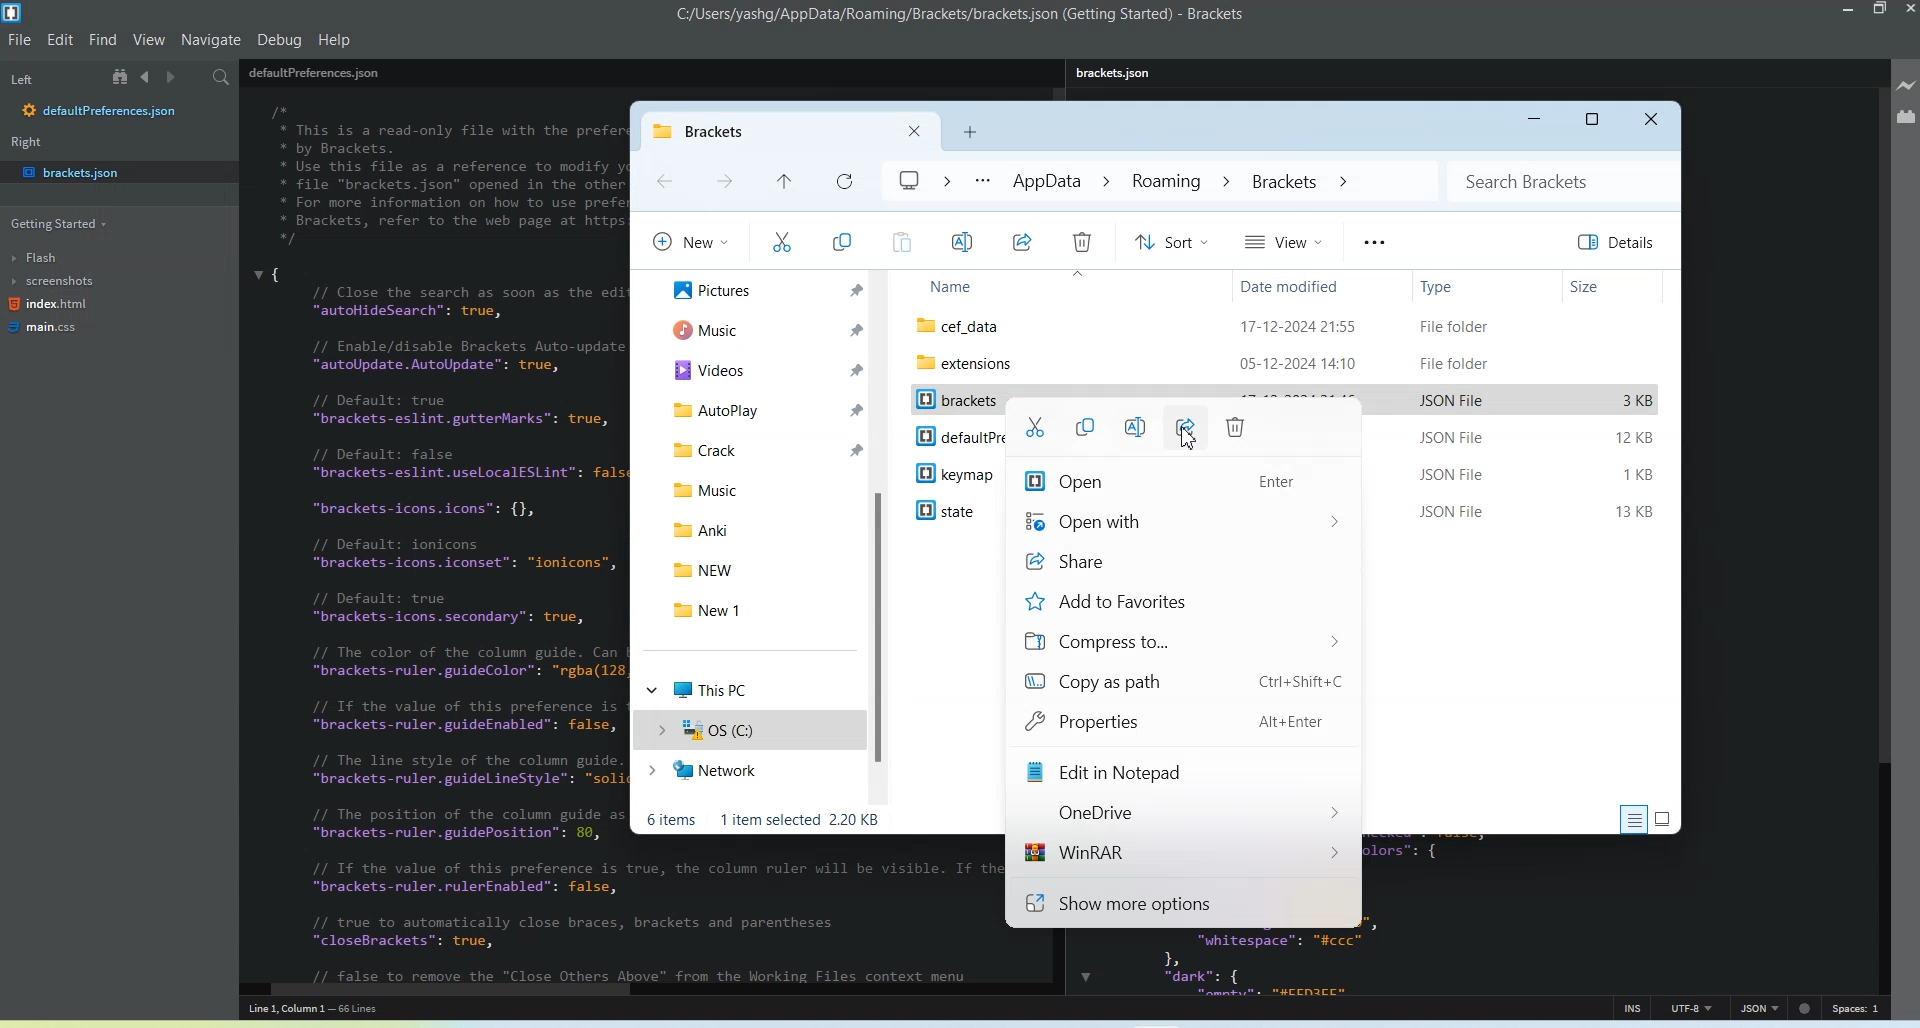  Describe the element at coordinates (783, 183) in the screenshot. I see `Recent File` at that location.